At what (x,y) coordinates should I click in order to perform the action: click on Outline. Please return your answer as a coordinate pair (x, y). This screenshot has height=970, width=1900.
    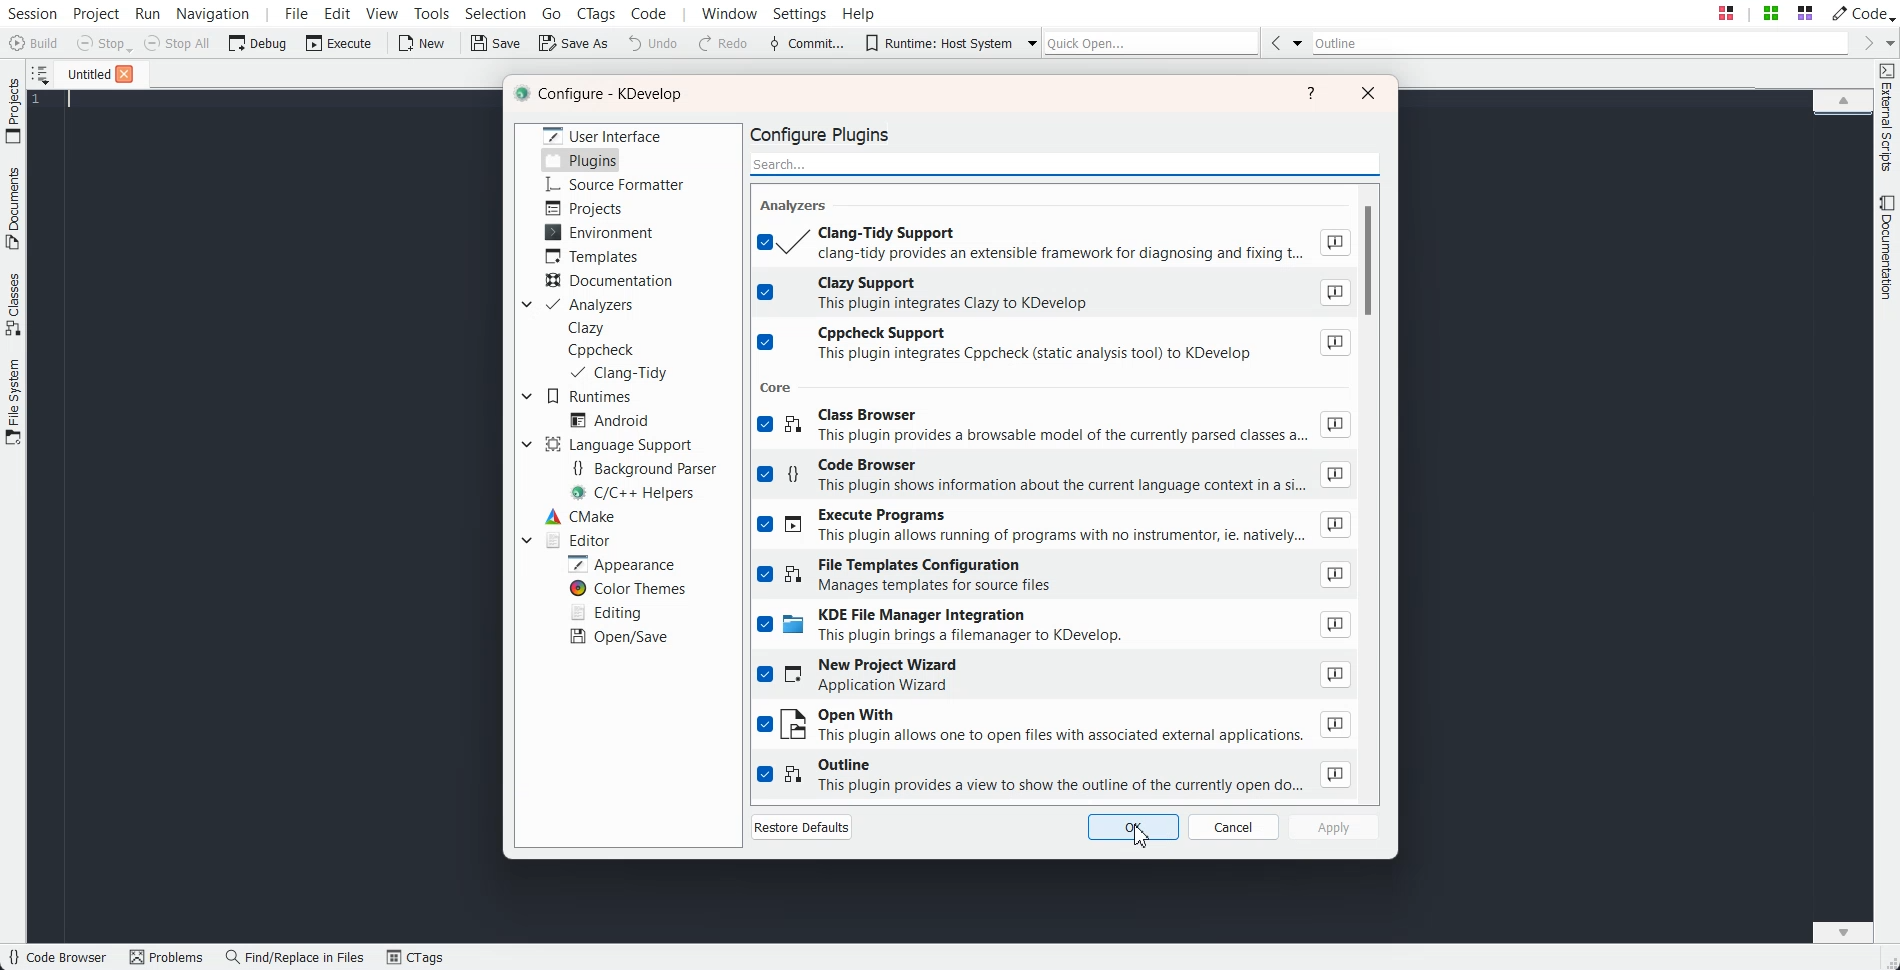
    Looking at the image, I should click on (1581, 43).